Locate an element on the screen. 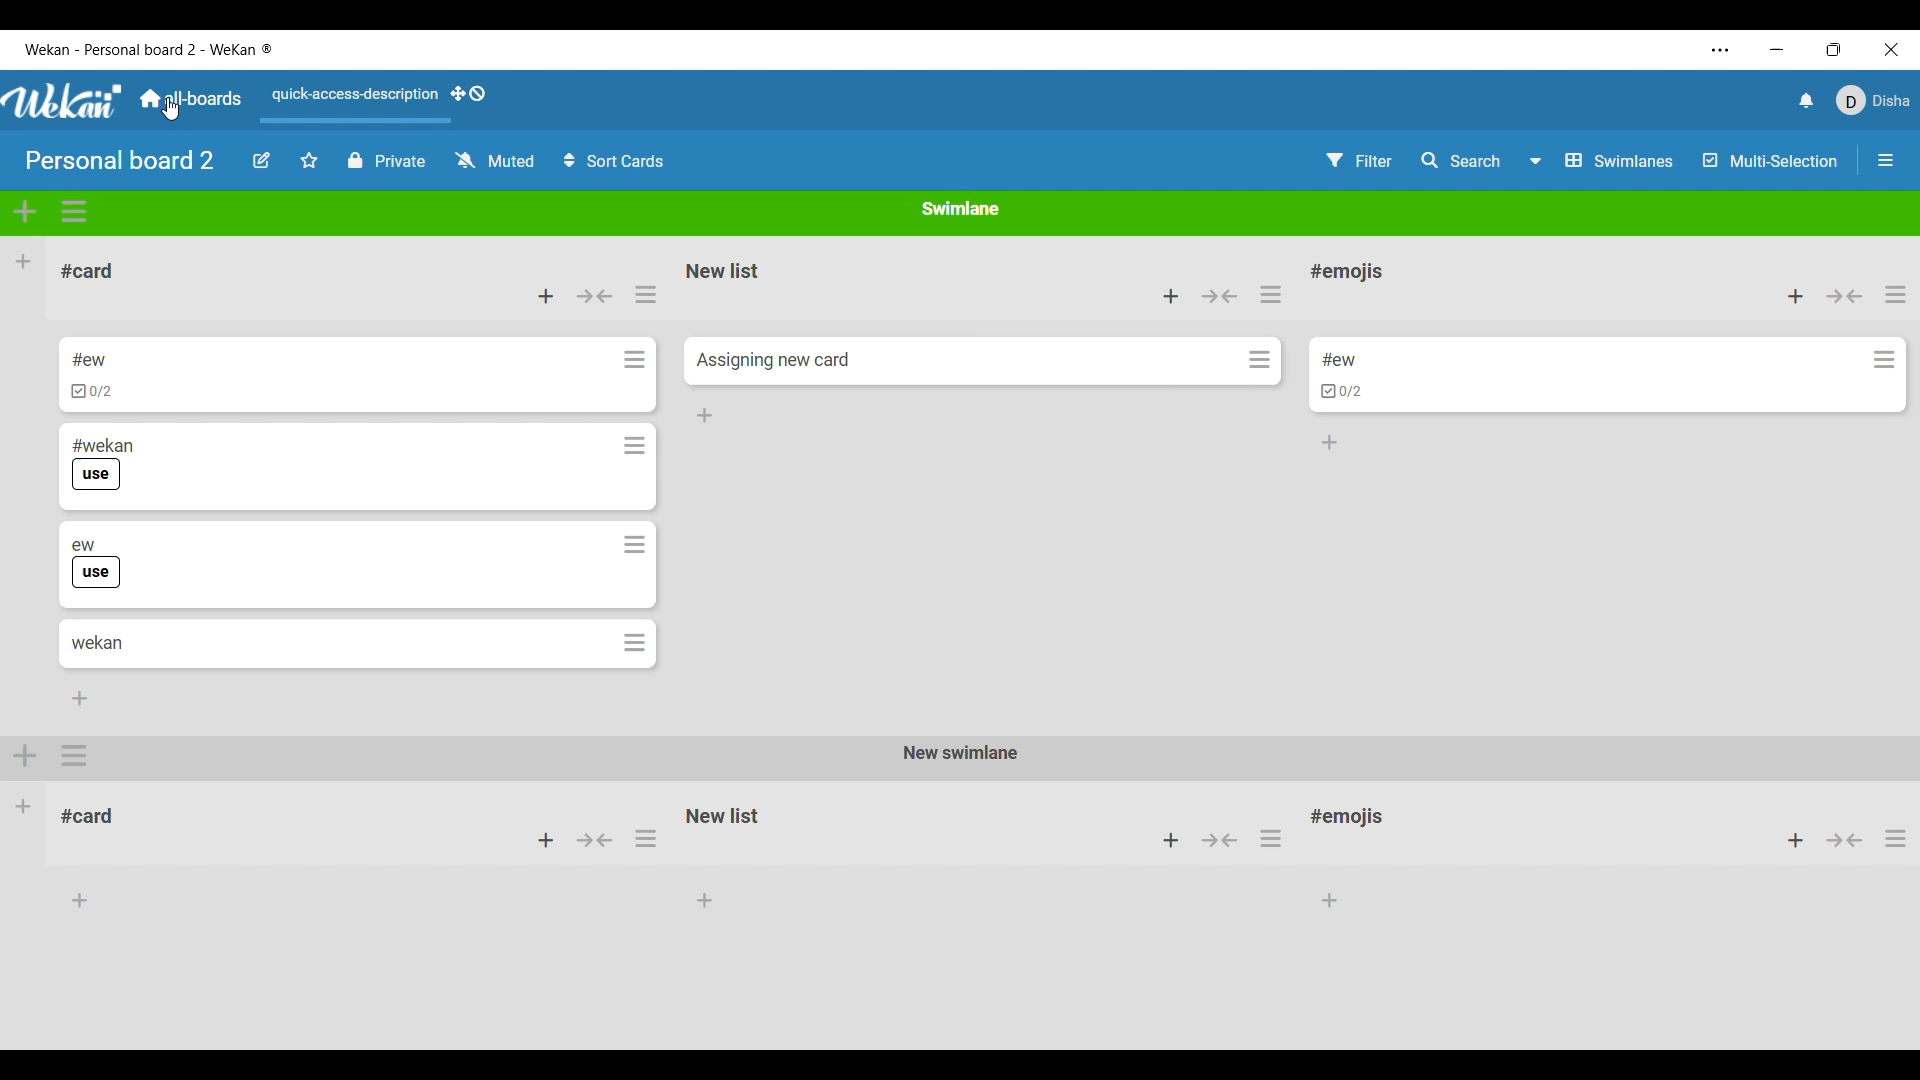 This screenshot has height=1080, width=1920. Star current board is located at coordinates (309, 160).